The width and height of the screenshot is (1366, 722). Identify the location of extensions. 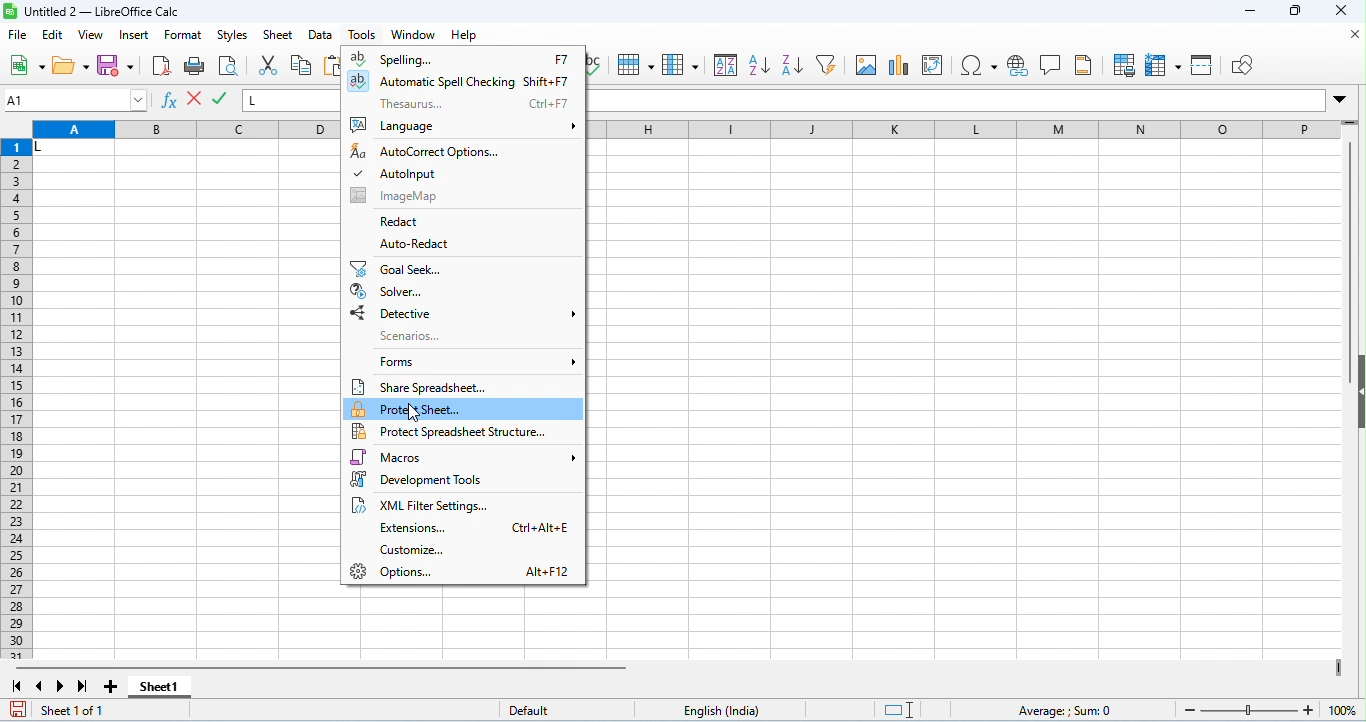
(479, 528).